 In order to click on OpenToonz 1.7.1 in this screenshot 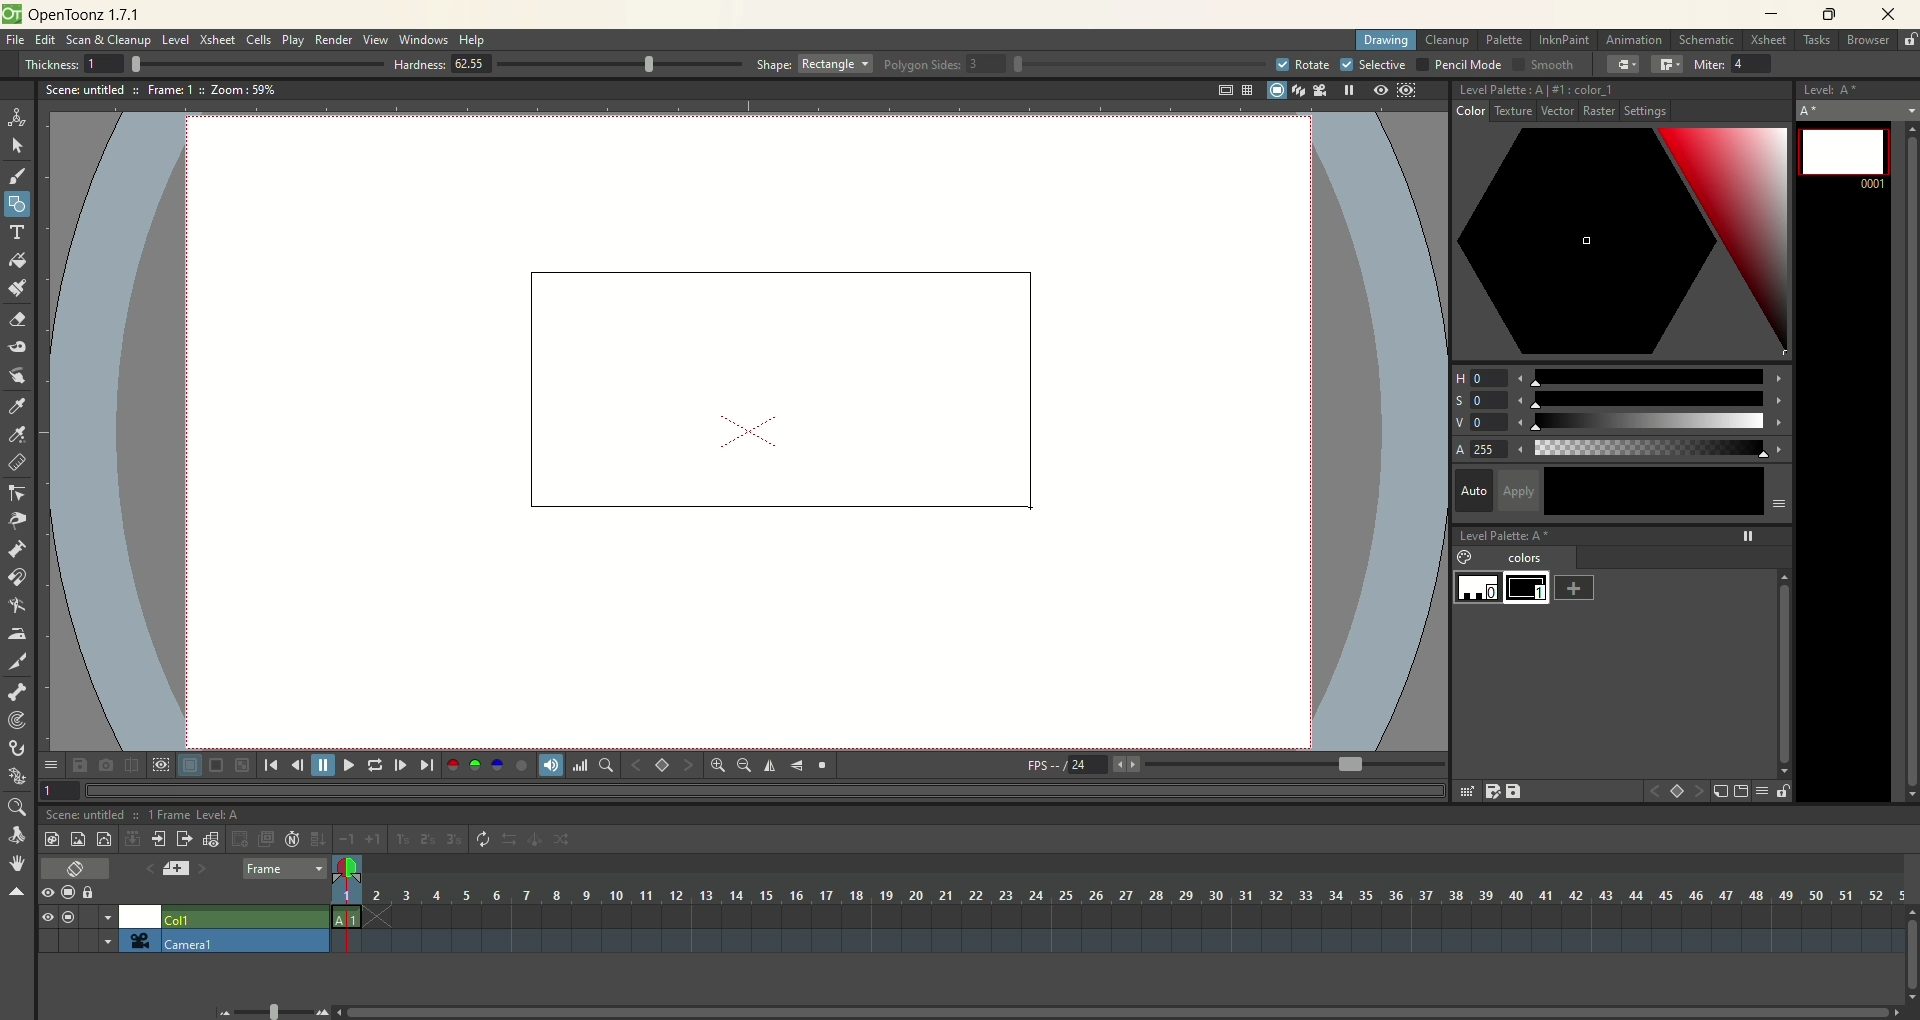, I will do `click(88, 16)`.